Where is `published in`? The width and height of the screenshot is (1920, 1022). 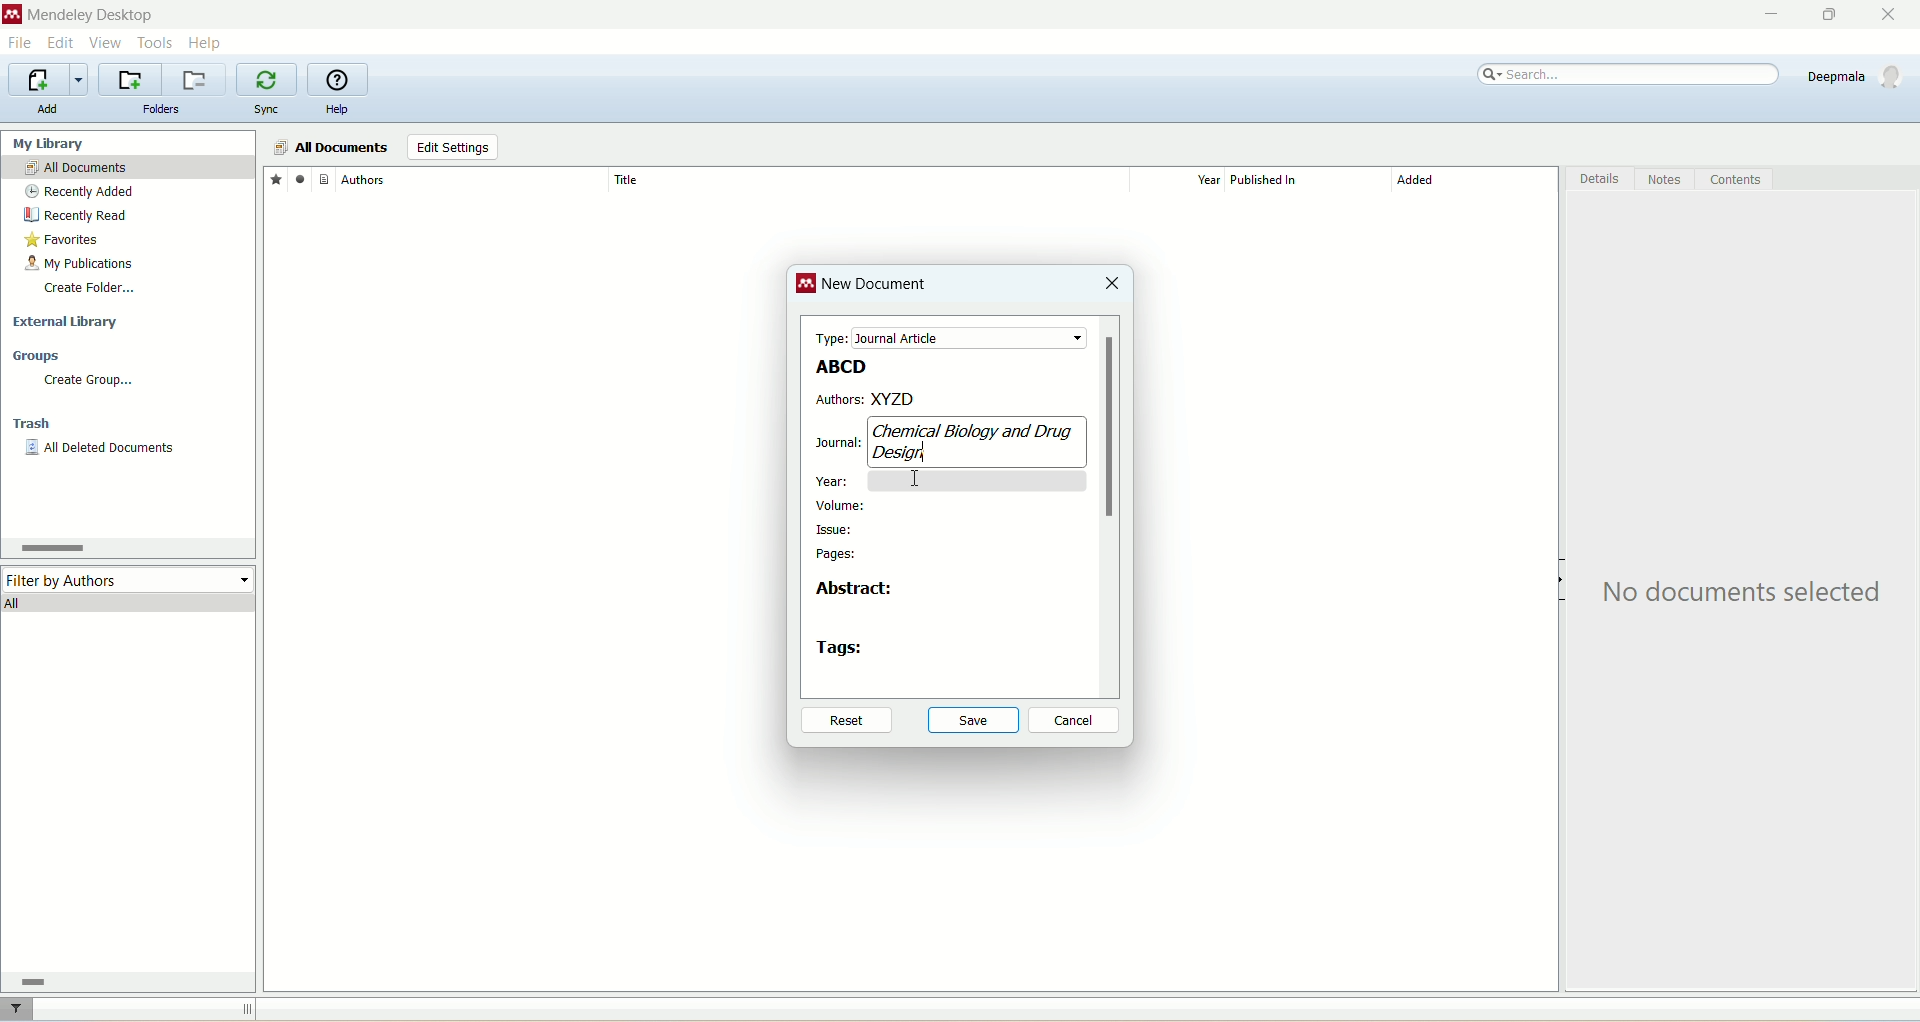
published in is located at coordinates (1300, 180).